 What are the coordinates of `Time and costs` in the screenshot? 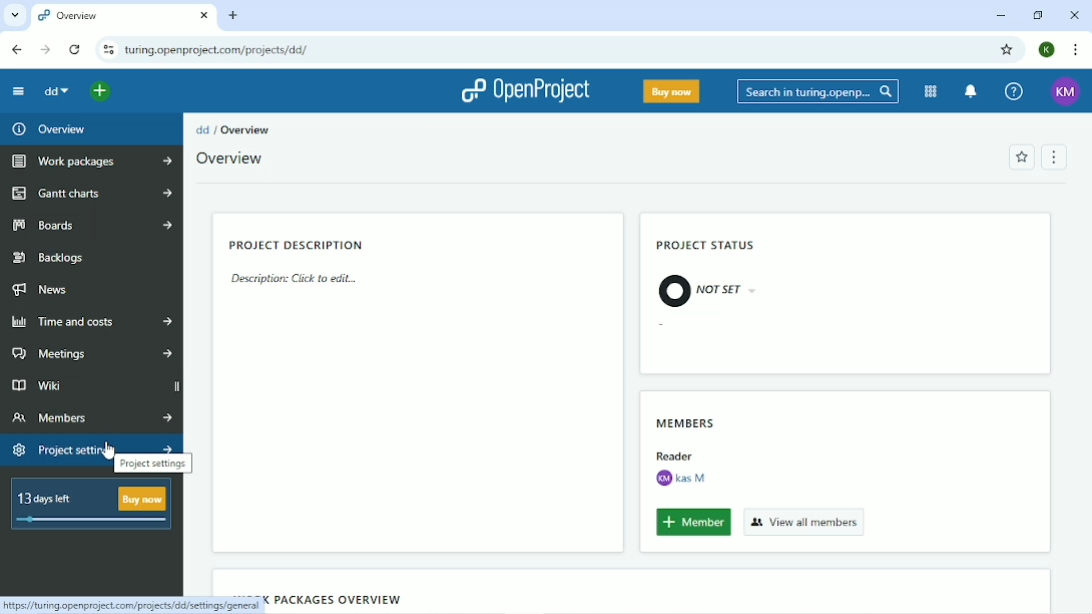 It's located at (92, 322).